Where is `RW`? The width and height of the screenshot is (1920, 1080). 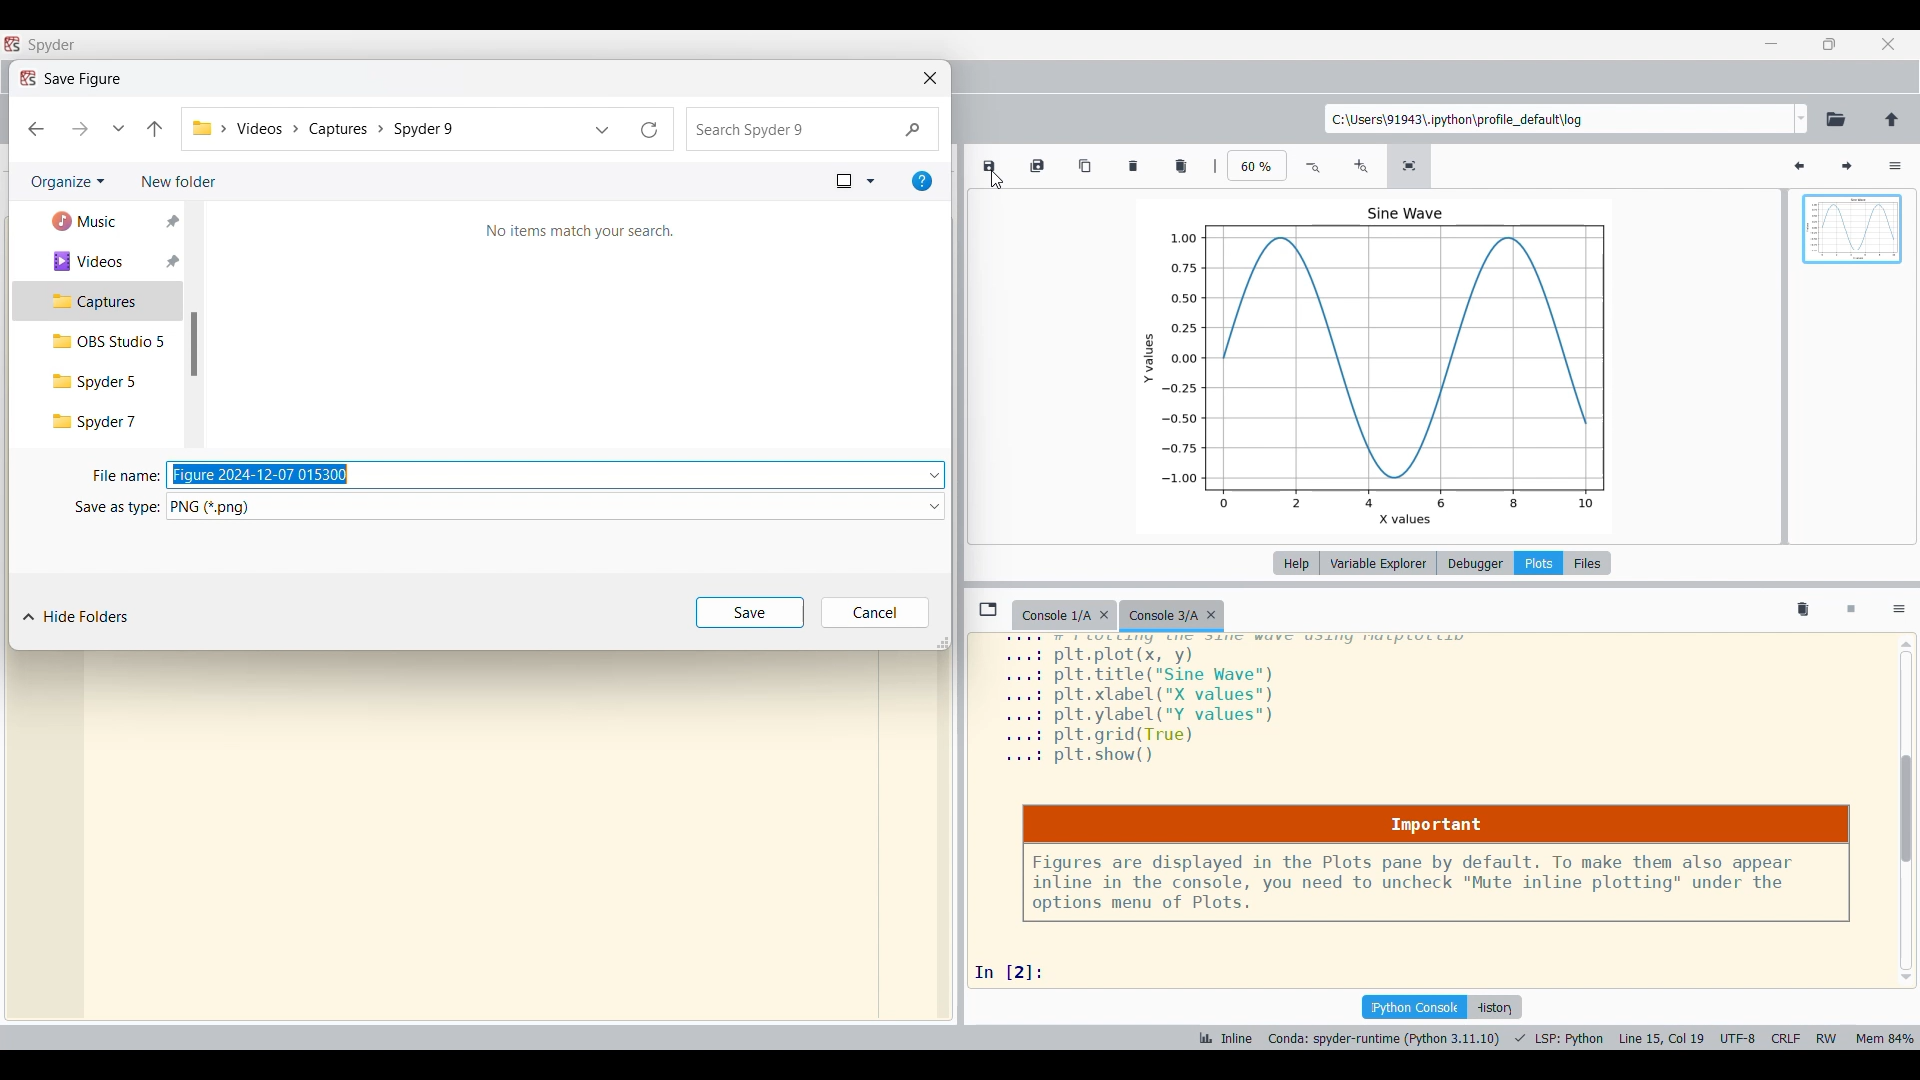 RW is located at coordinates (1826, 1036).